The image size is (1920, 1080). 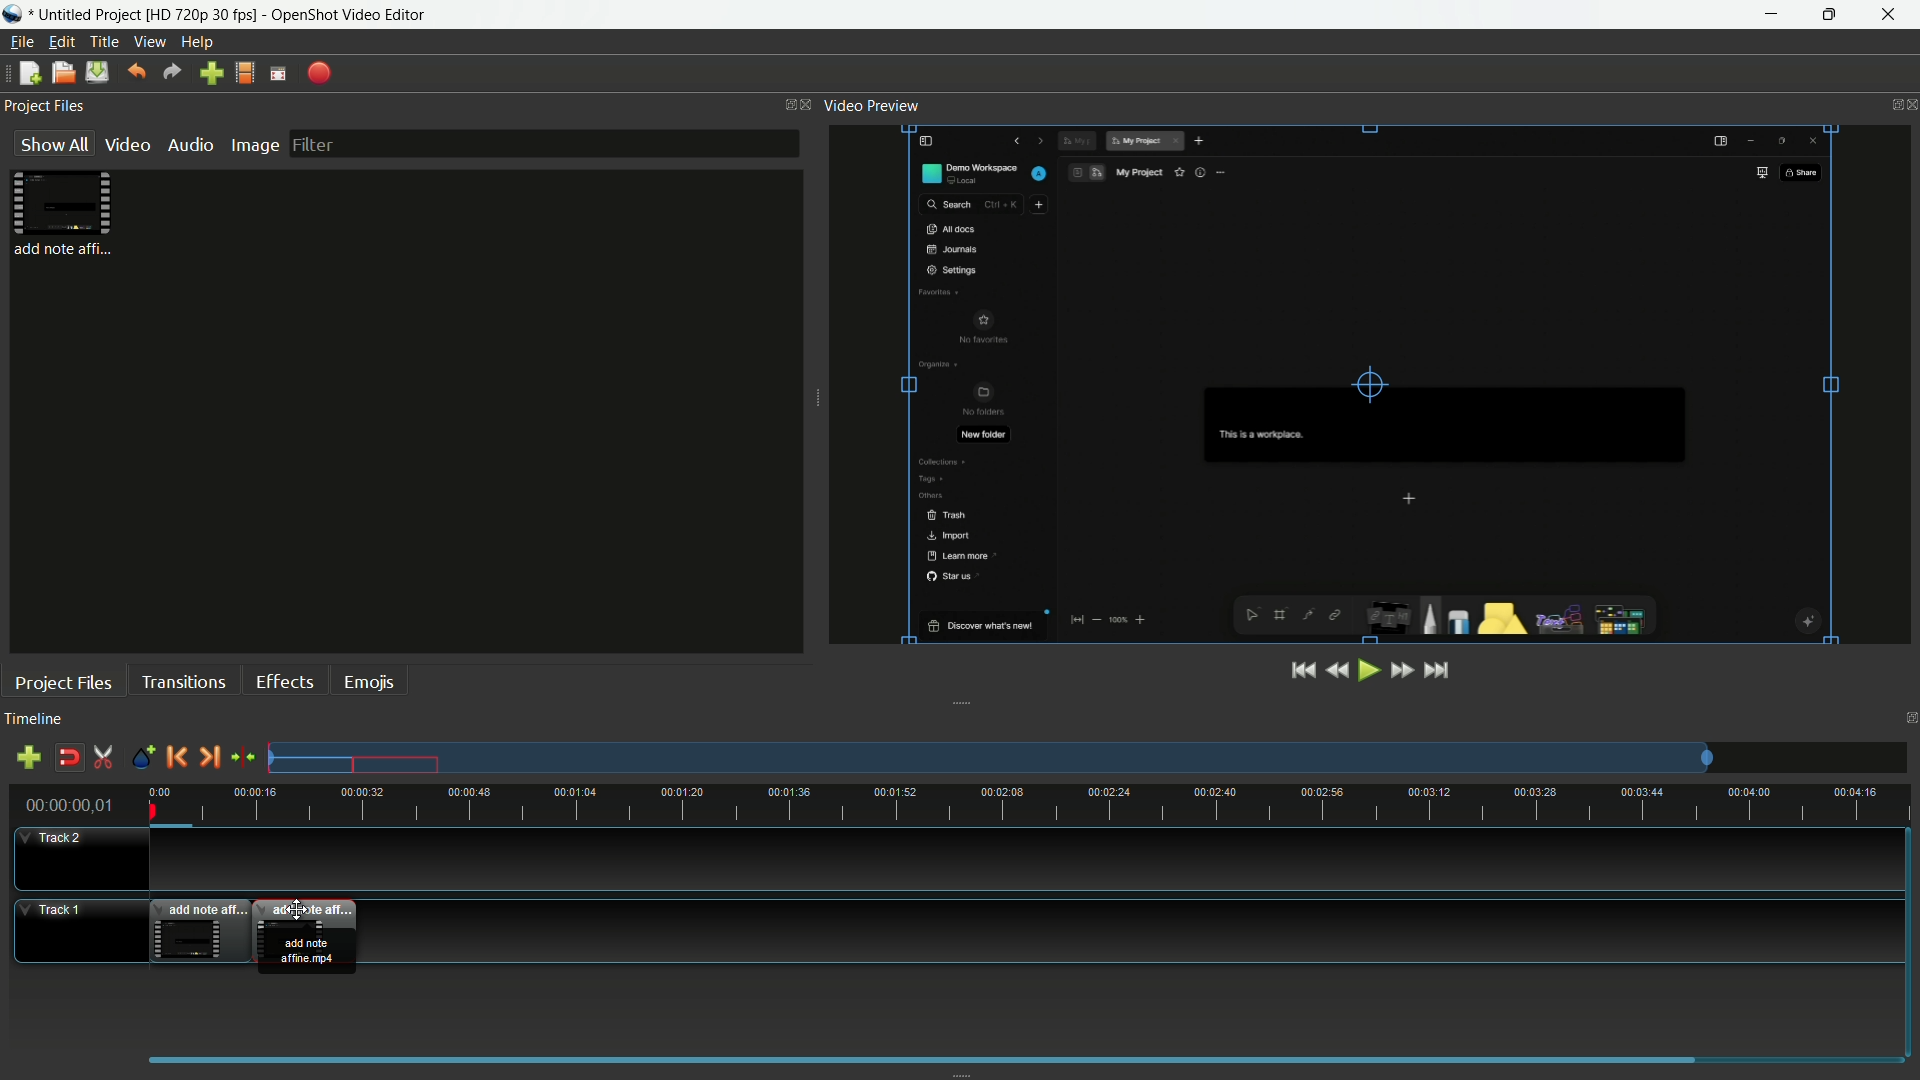 What do you see at coordinates (34, 718) in the screenshot?
I see `timeline` at bounding box center [34, 718].